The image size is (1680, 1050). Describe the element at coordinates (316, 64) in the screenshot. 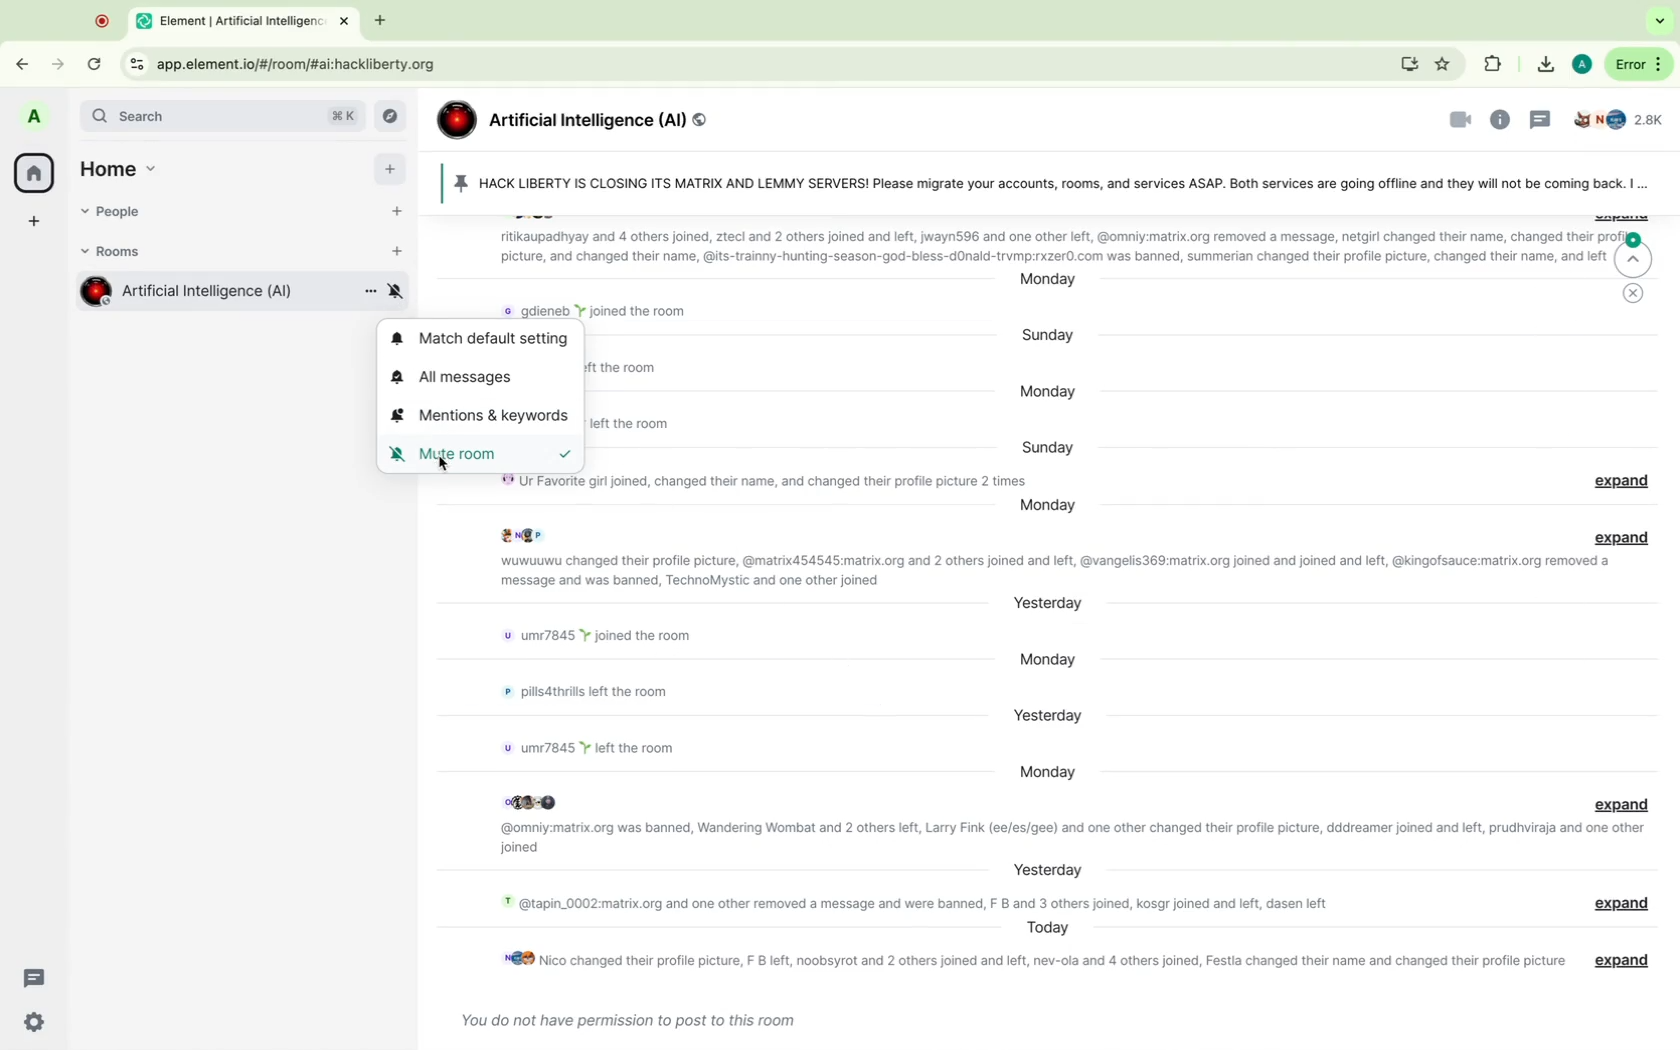

I see `url` at that location.